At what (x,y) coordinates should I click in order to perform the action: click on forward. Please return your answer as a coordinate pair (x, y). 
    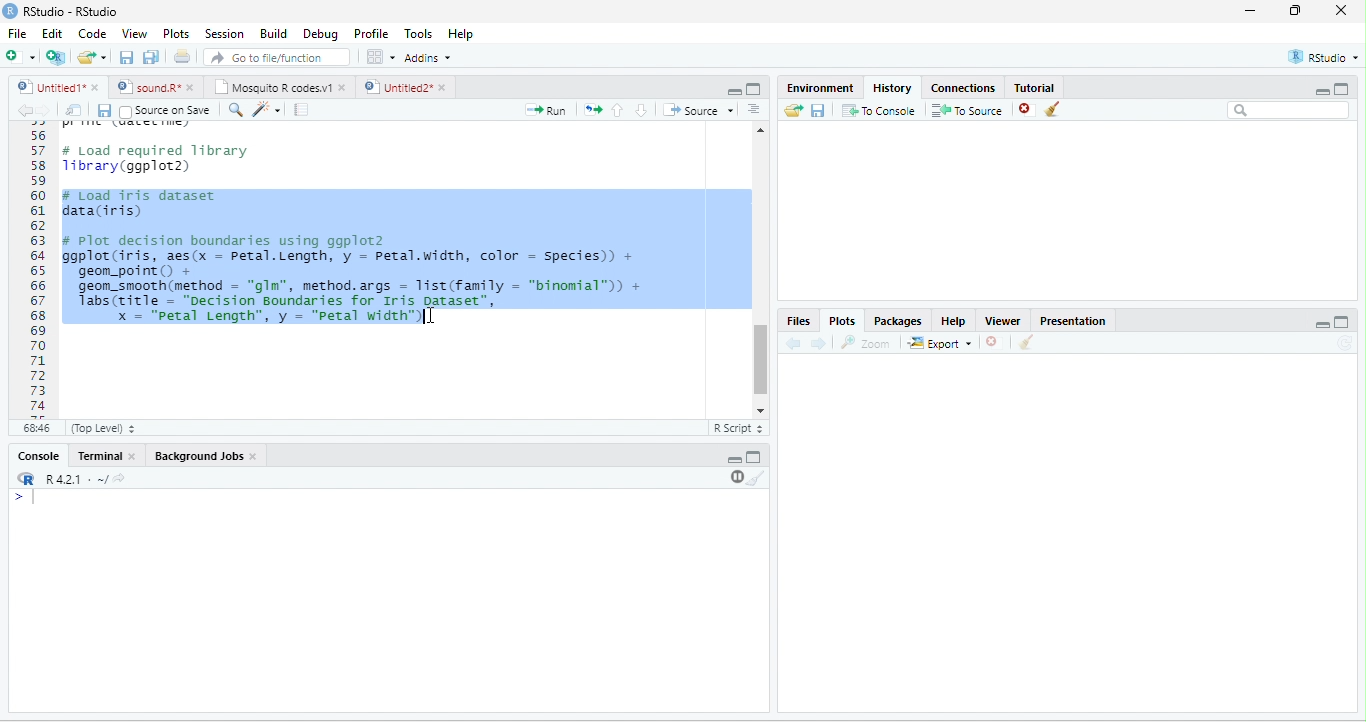
    Looking at the image, I should click on (46, 111).